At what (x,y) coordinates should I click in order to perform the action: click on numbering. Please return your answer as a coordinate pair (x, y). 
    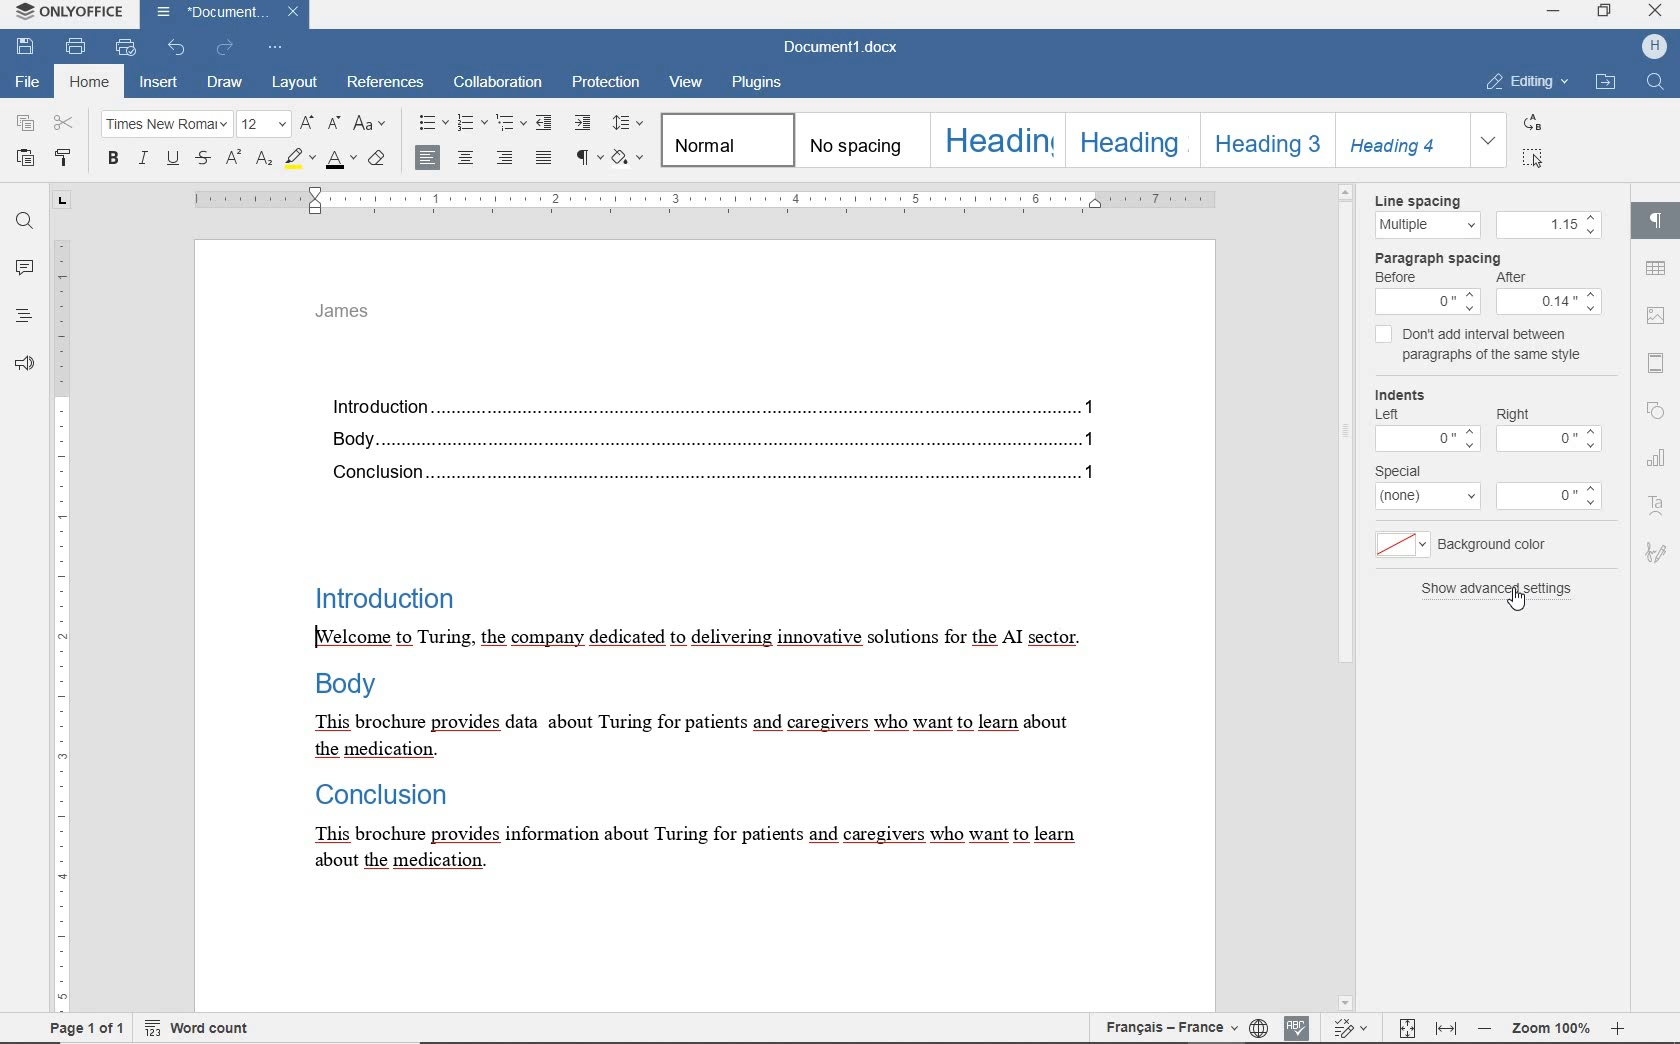
    Looking at the image, I should click on (472, 122).